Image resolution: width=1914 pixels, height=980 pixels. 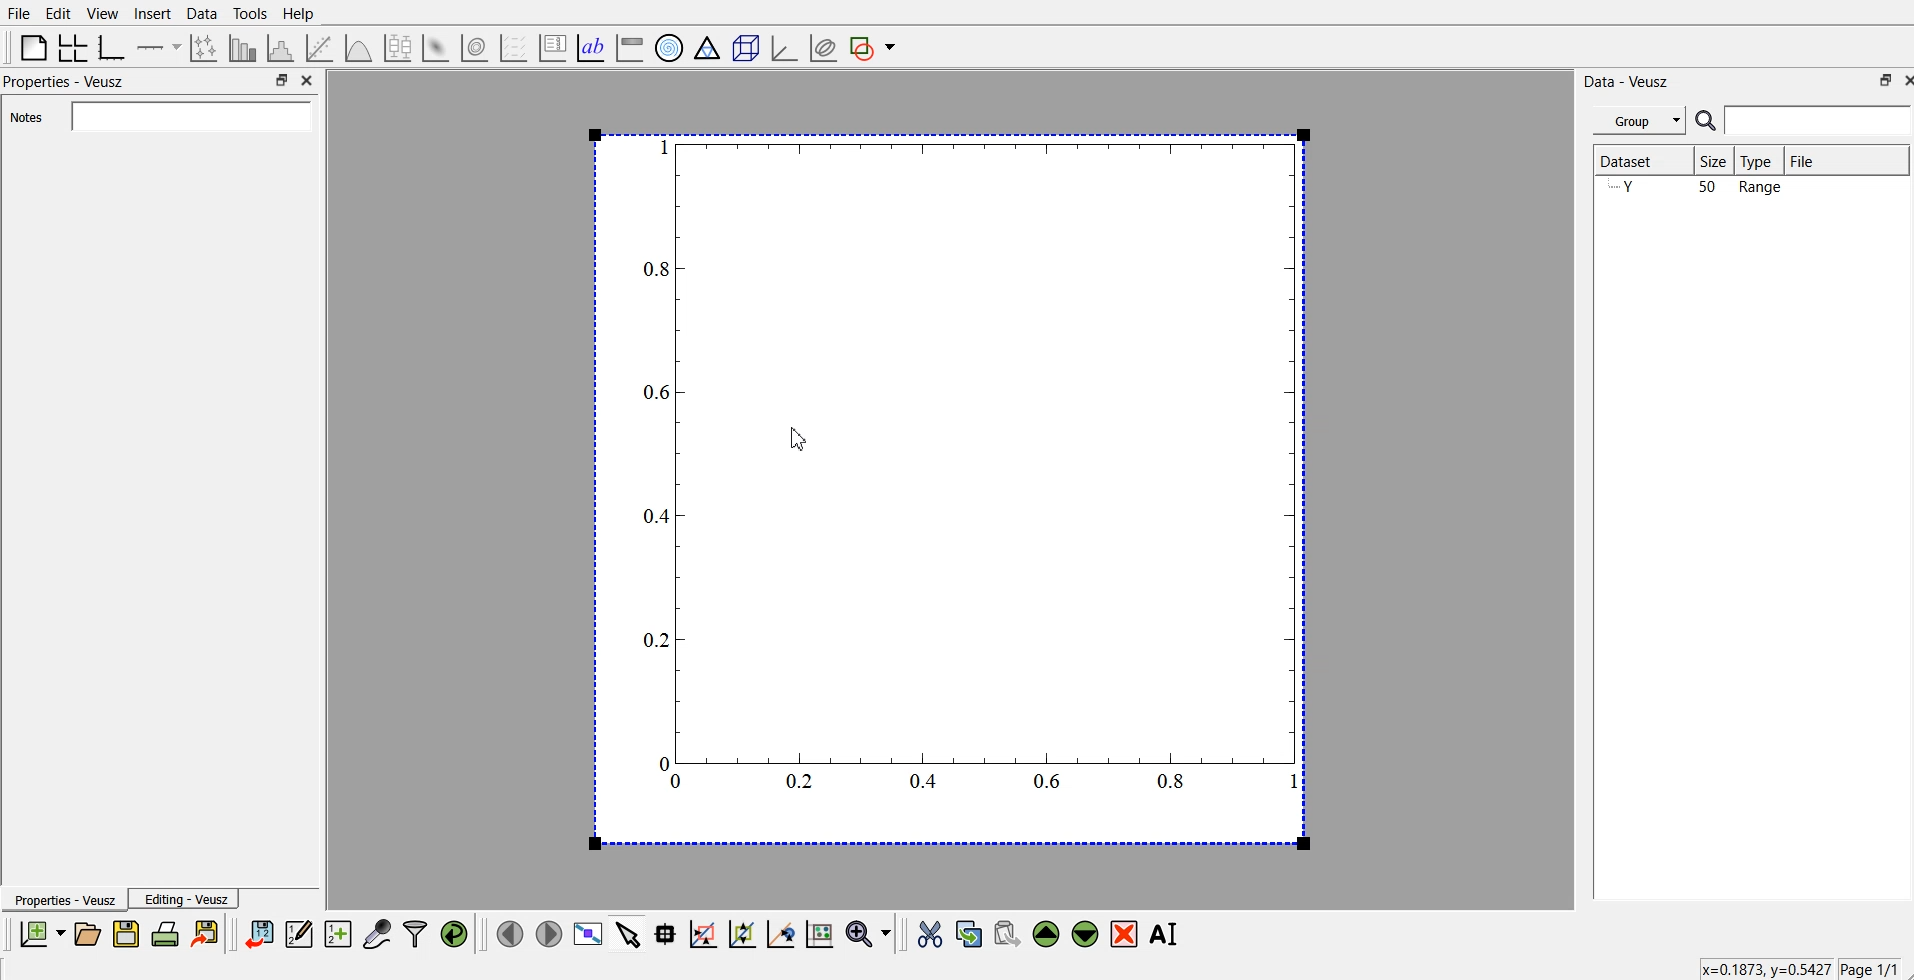 I want to click on plot box plots, so click(x=401, y=47).